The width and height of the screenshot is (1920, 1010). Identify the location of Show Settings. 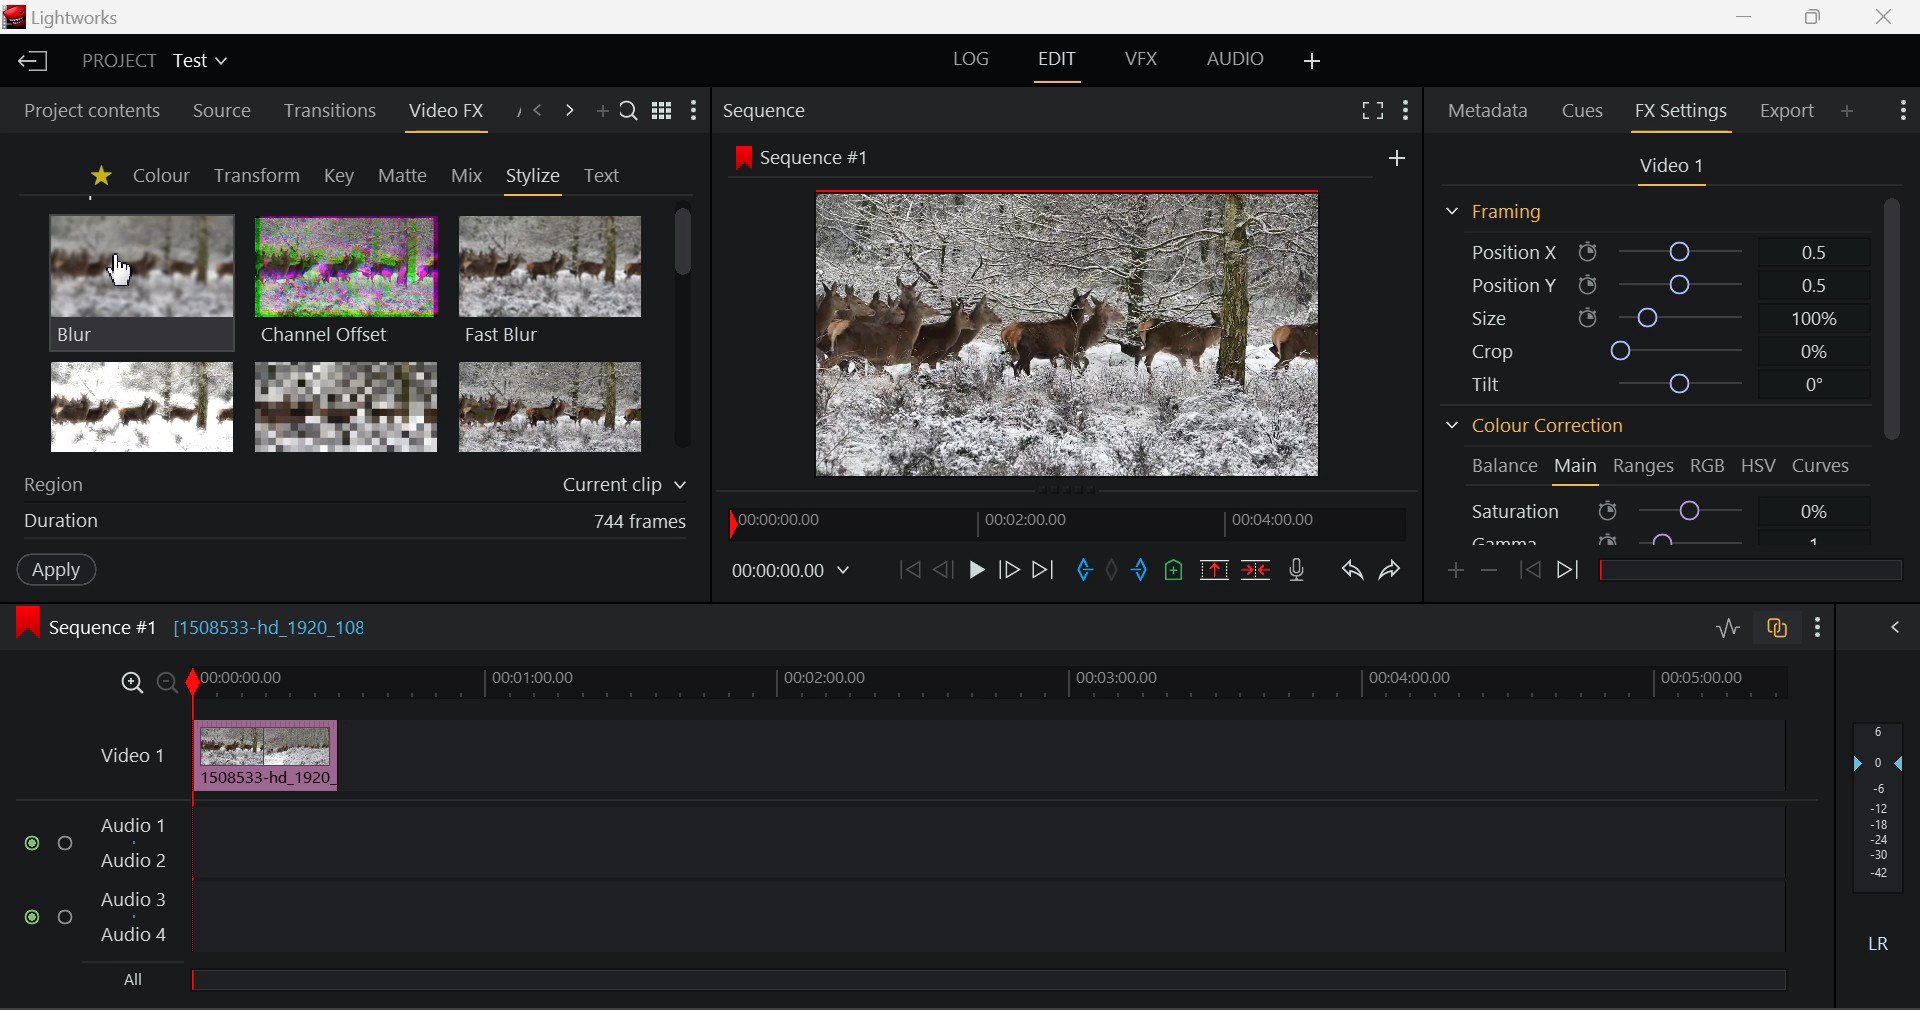
(1906, 113).